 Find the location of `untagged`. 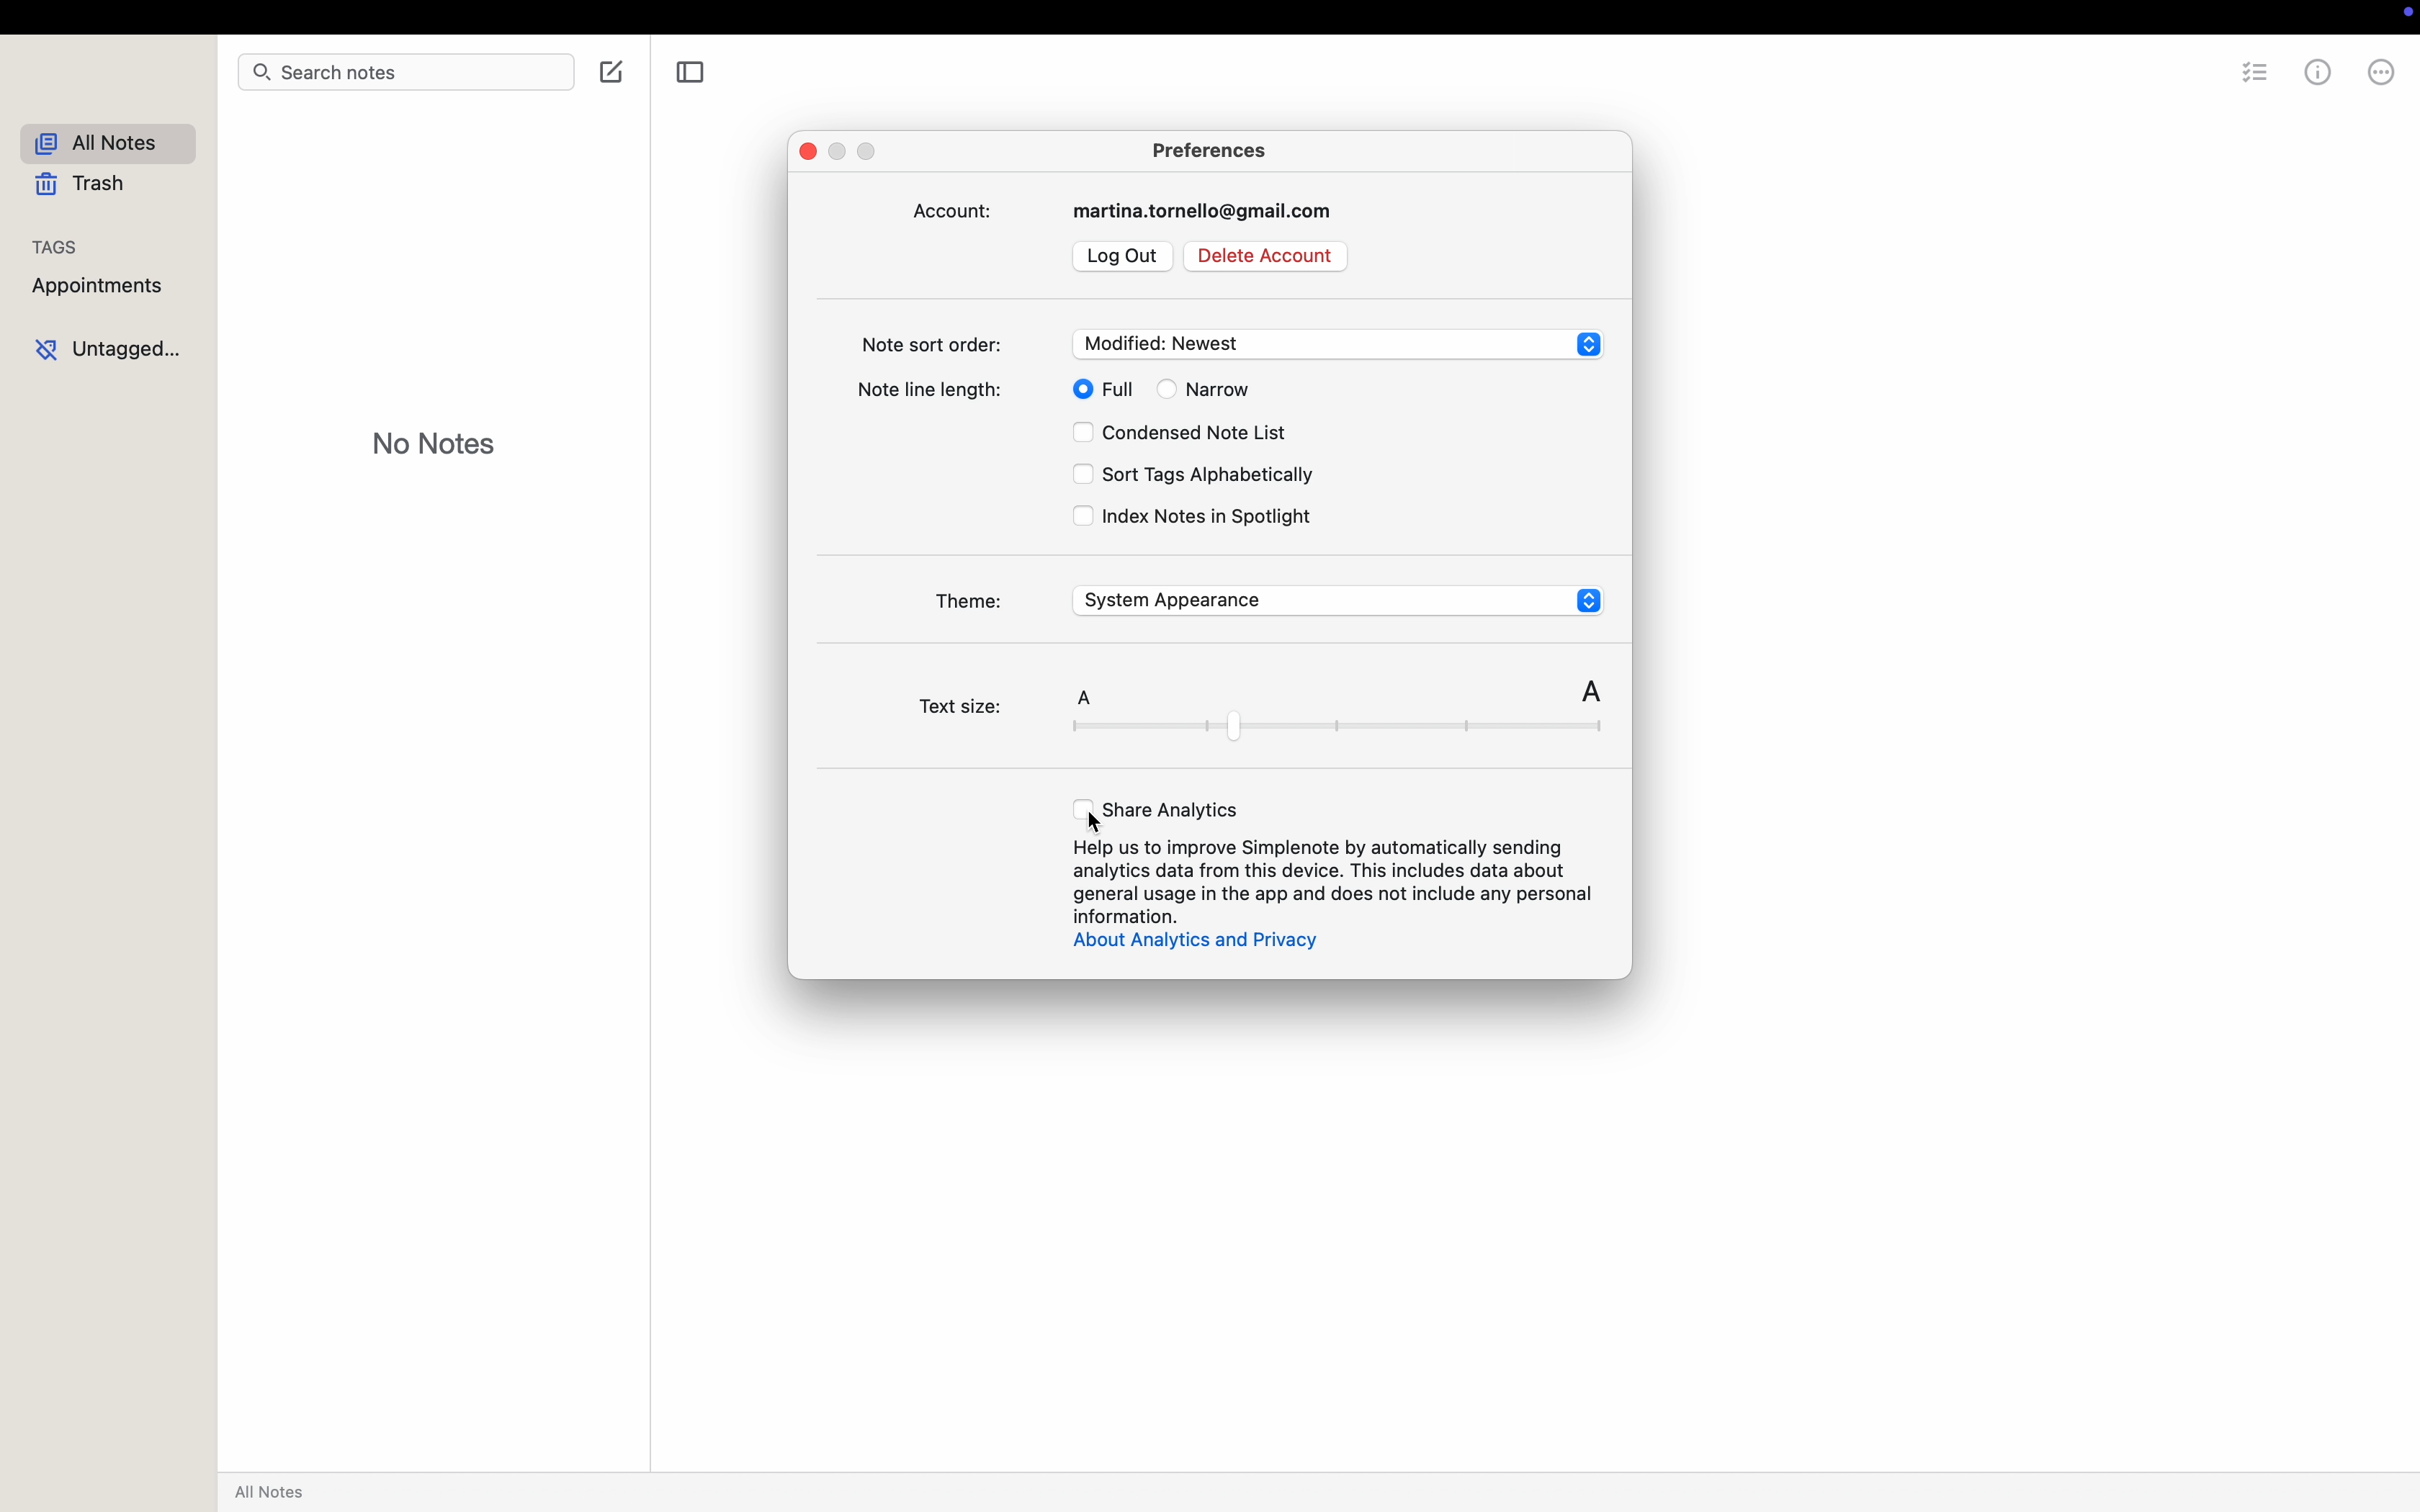

untagged is located at coordinates (112, 346).